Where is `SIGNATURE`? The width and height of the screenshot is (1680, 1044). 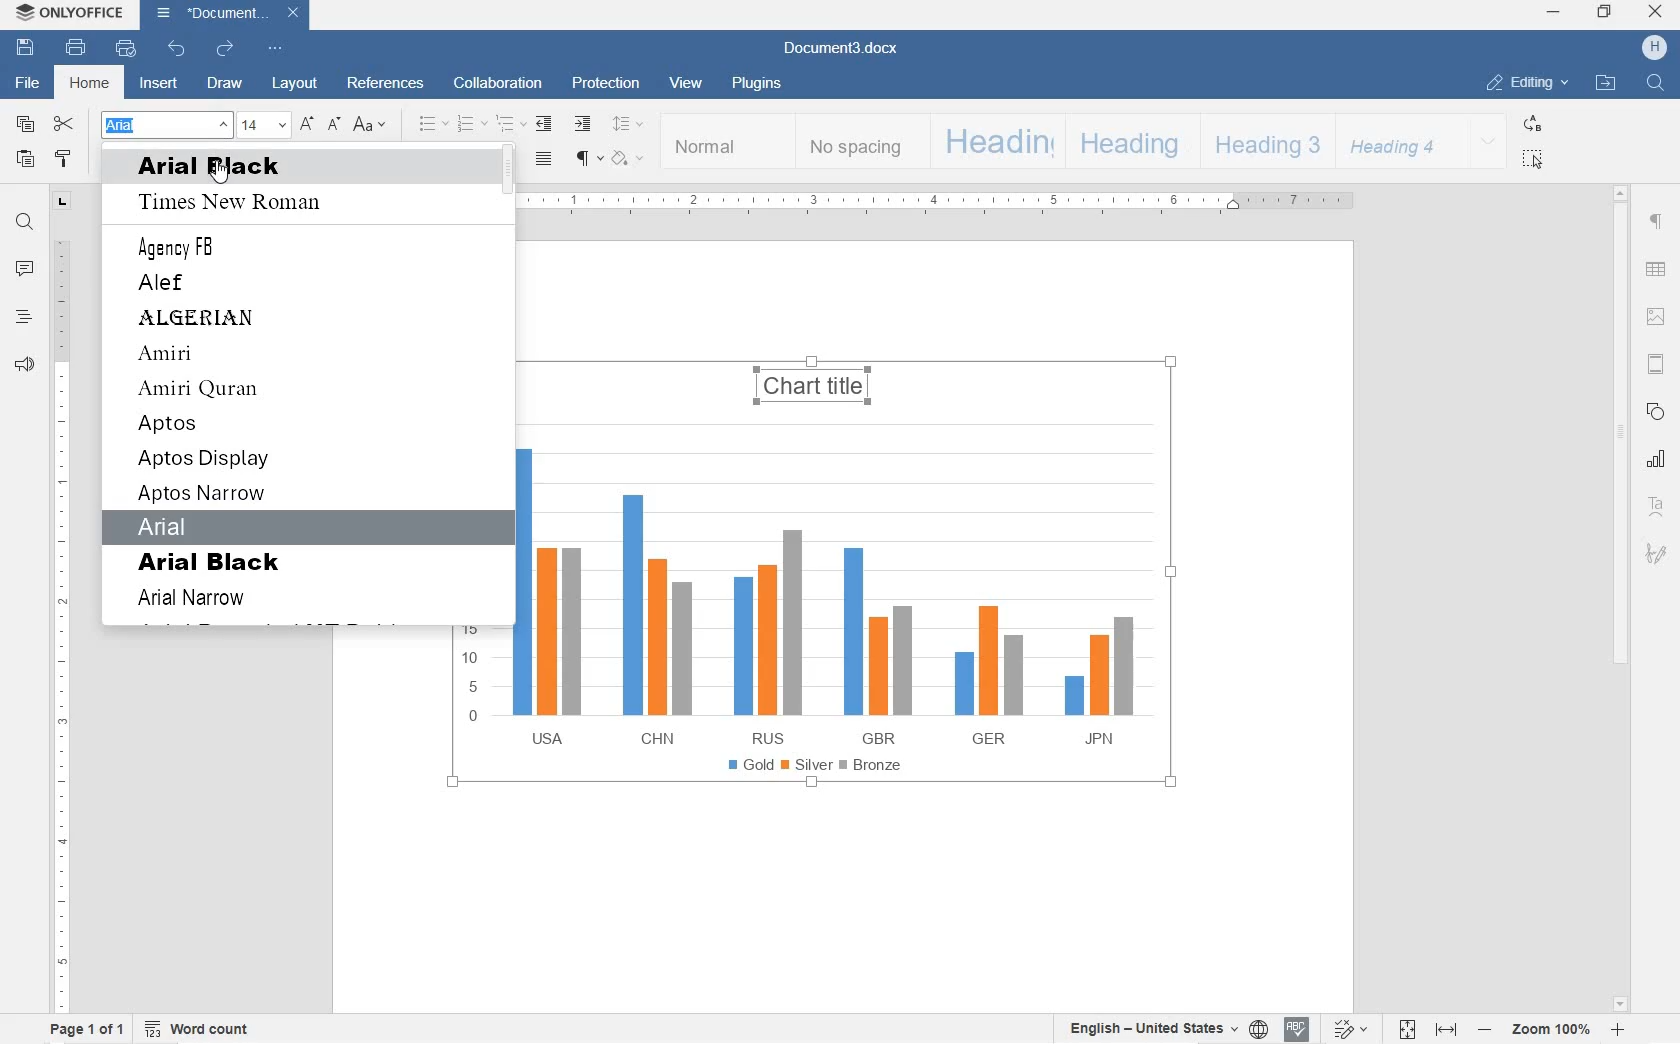 SIGNATURE is located at coordinates (1656, 556).